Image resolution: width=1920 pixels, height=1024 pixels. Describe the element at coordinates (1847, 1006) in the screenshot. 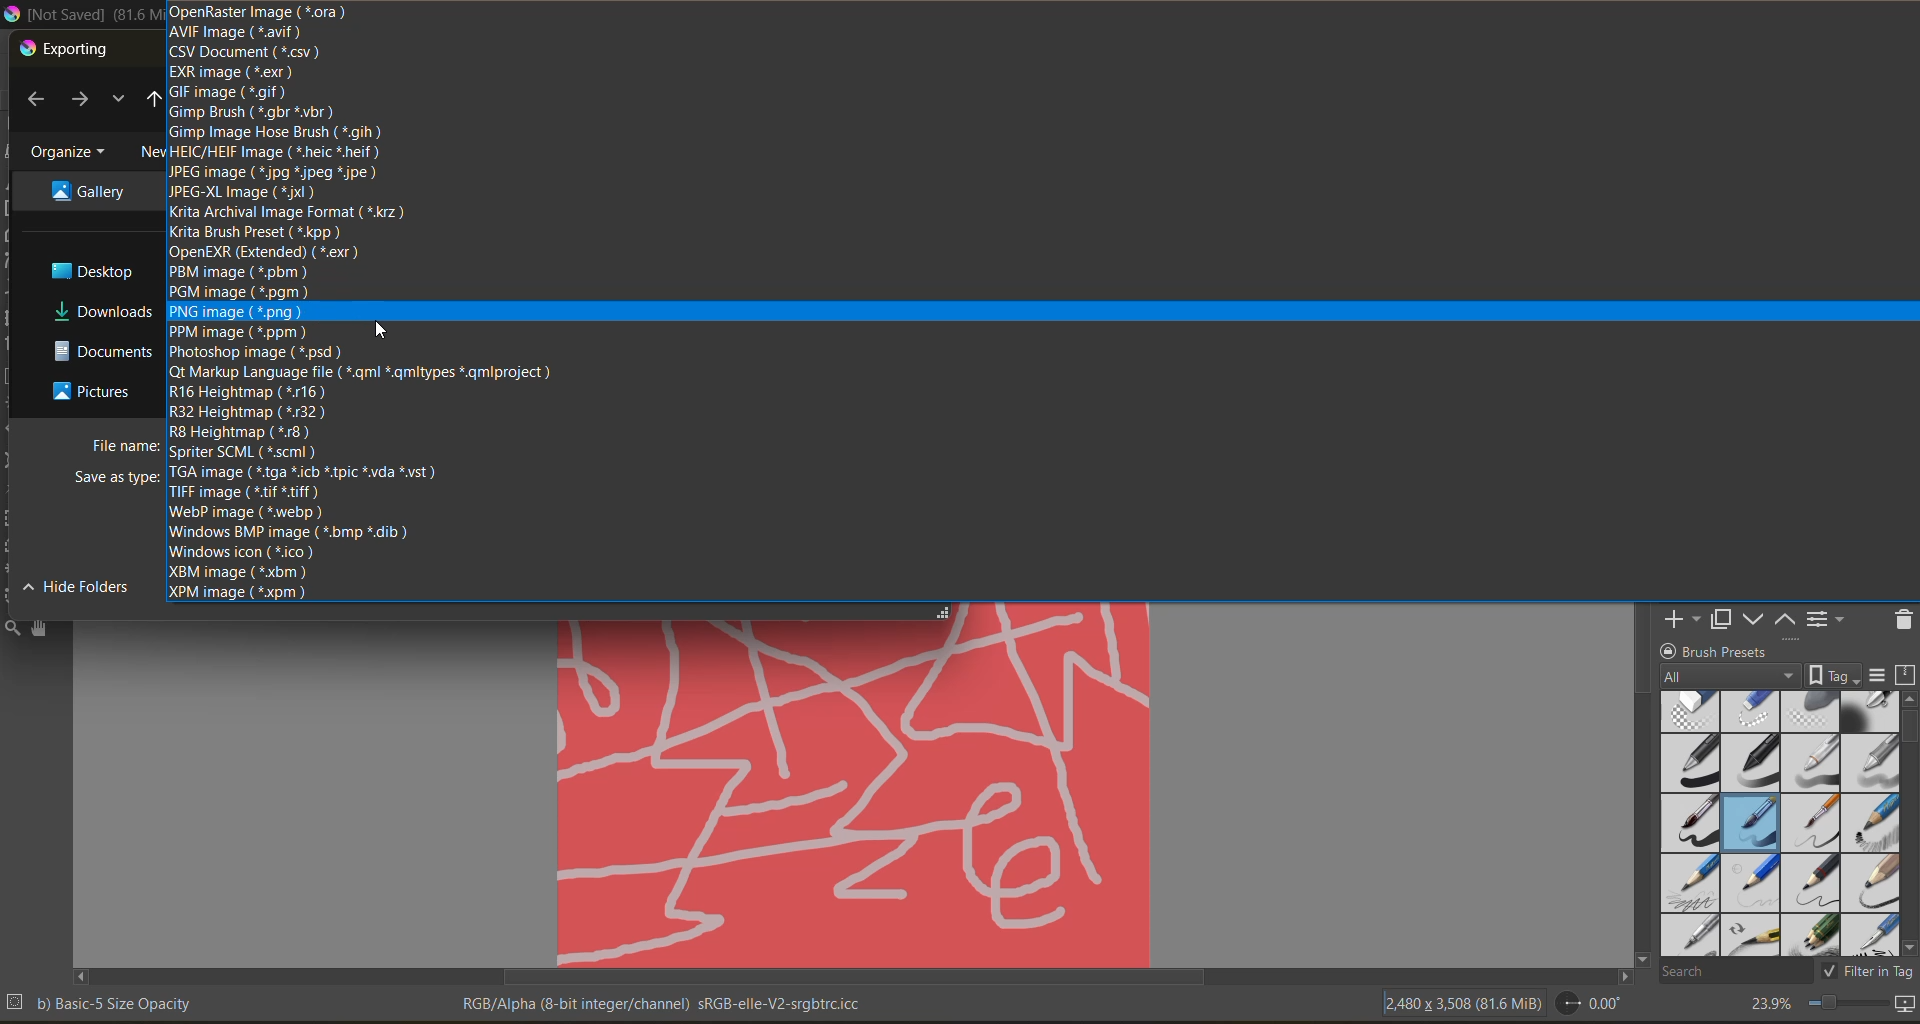

I see `zoom` at that location.